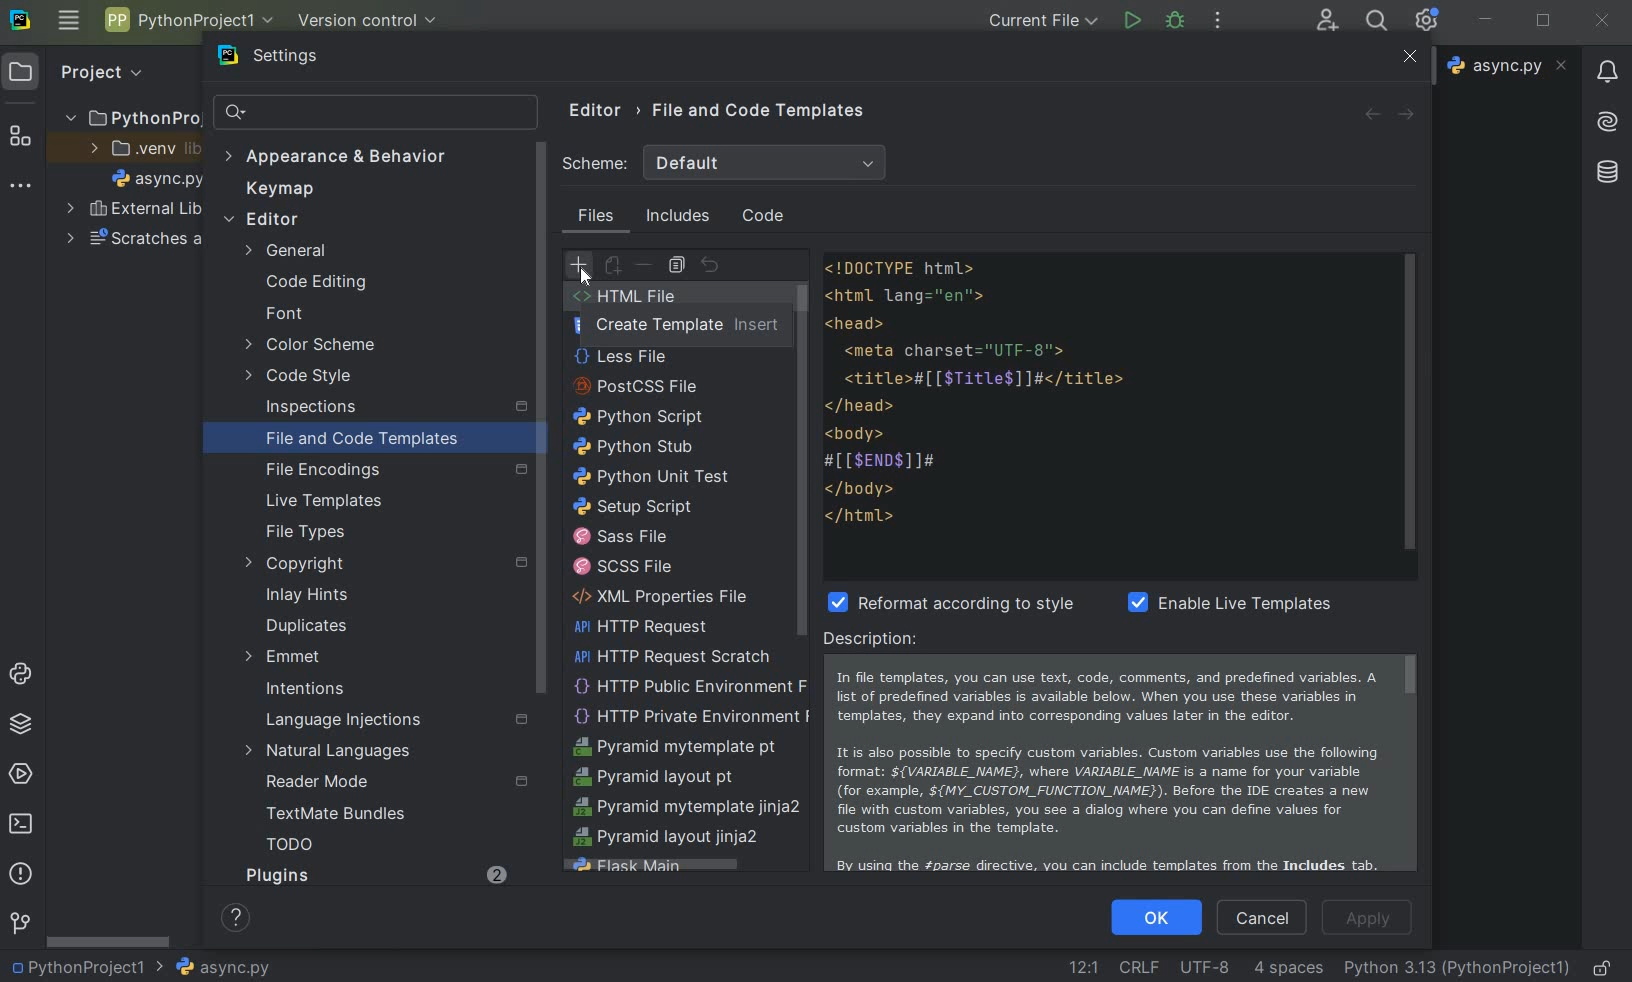  What do you see at coordinates (672, 296) in the screenshot?
I see `HTML File` at bounding box center [672, 296].